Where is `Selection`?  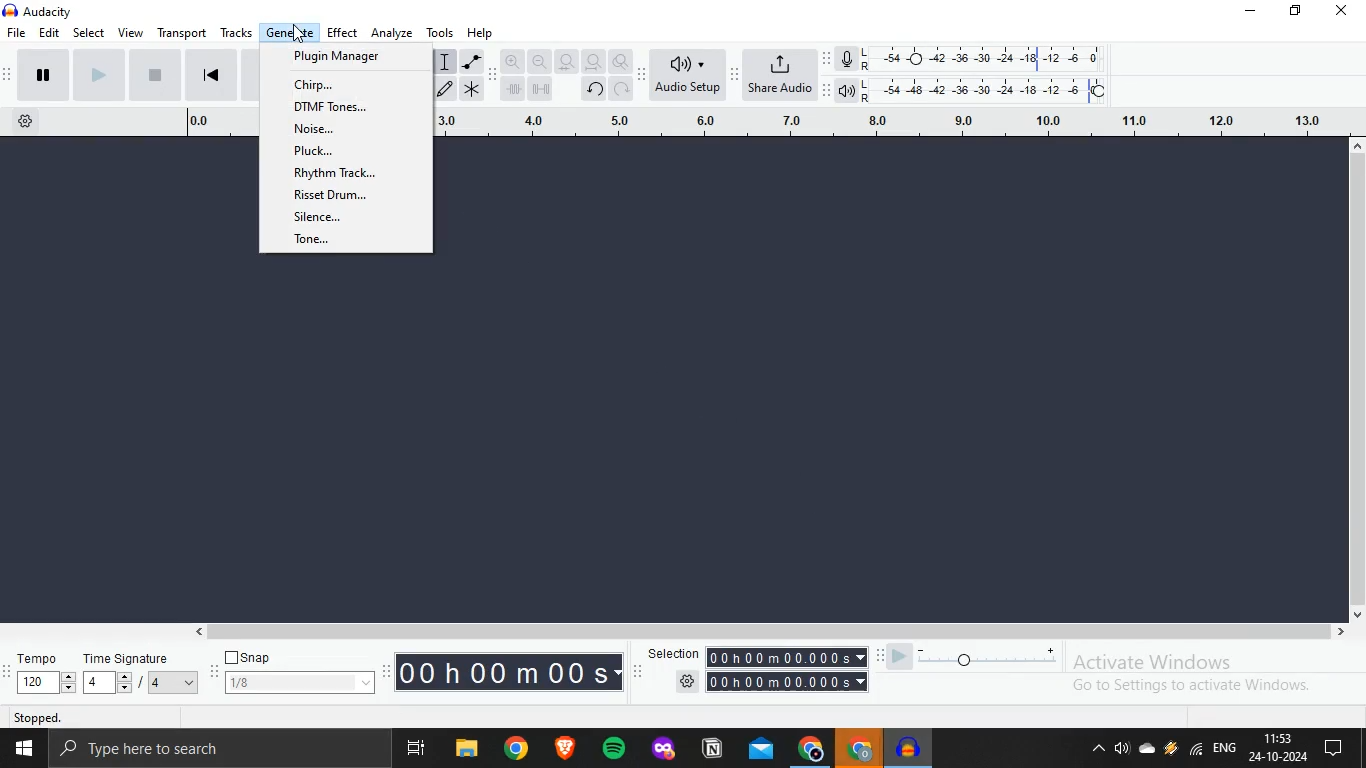 Selection is located at coordinates (755, 658).